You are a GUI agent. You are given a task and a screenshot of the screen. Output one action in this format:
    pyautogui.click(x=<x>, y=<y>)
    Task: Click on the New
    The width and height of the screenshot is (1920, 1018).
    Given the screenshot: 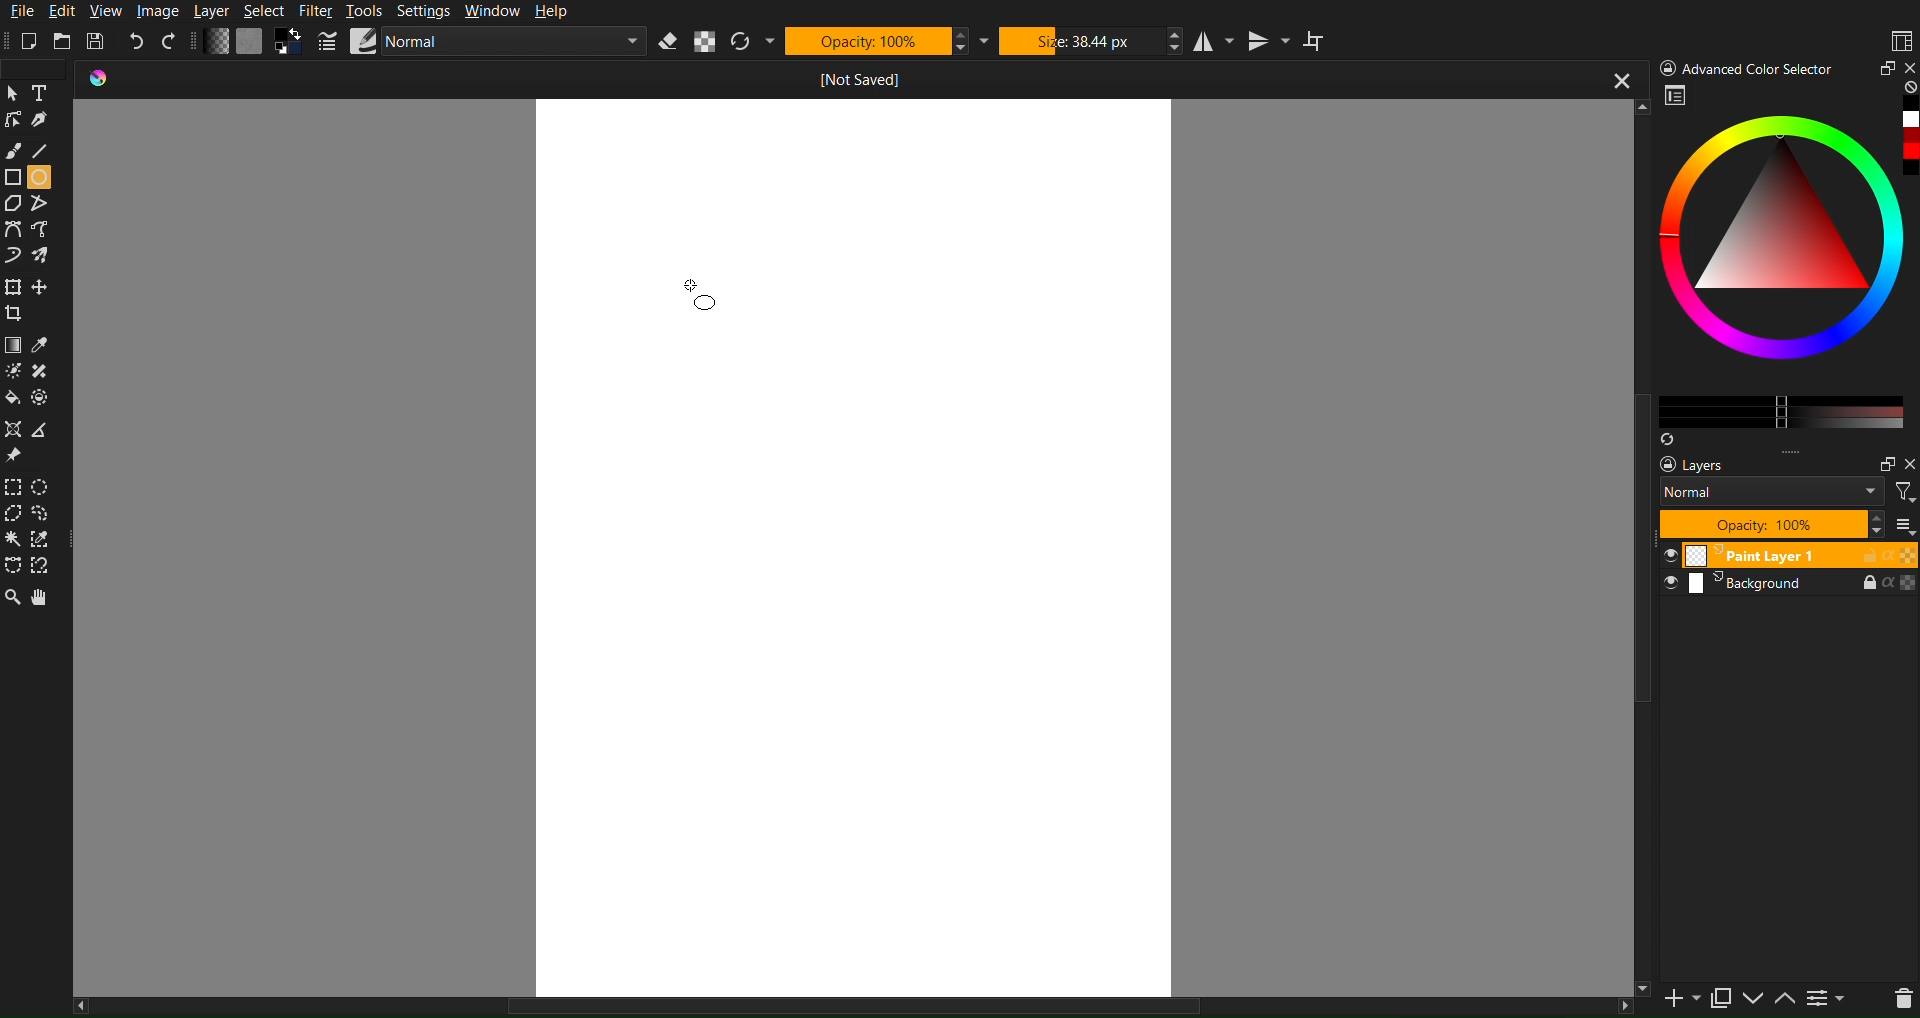 What is the action you would take?
    pyautogui.click(x=39, y=41)
    